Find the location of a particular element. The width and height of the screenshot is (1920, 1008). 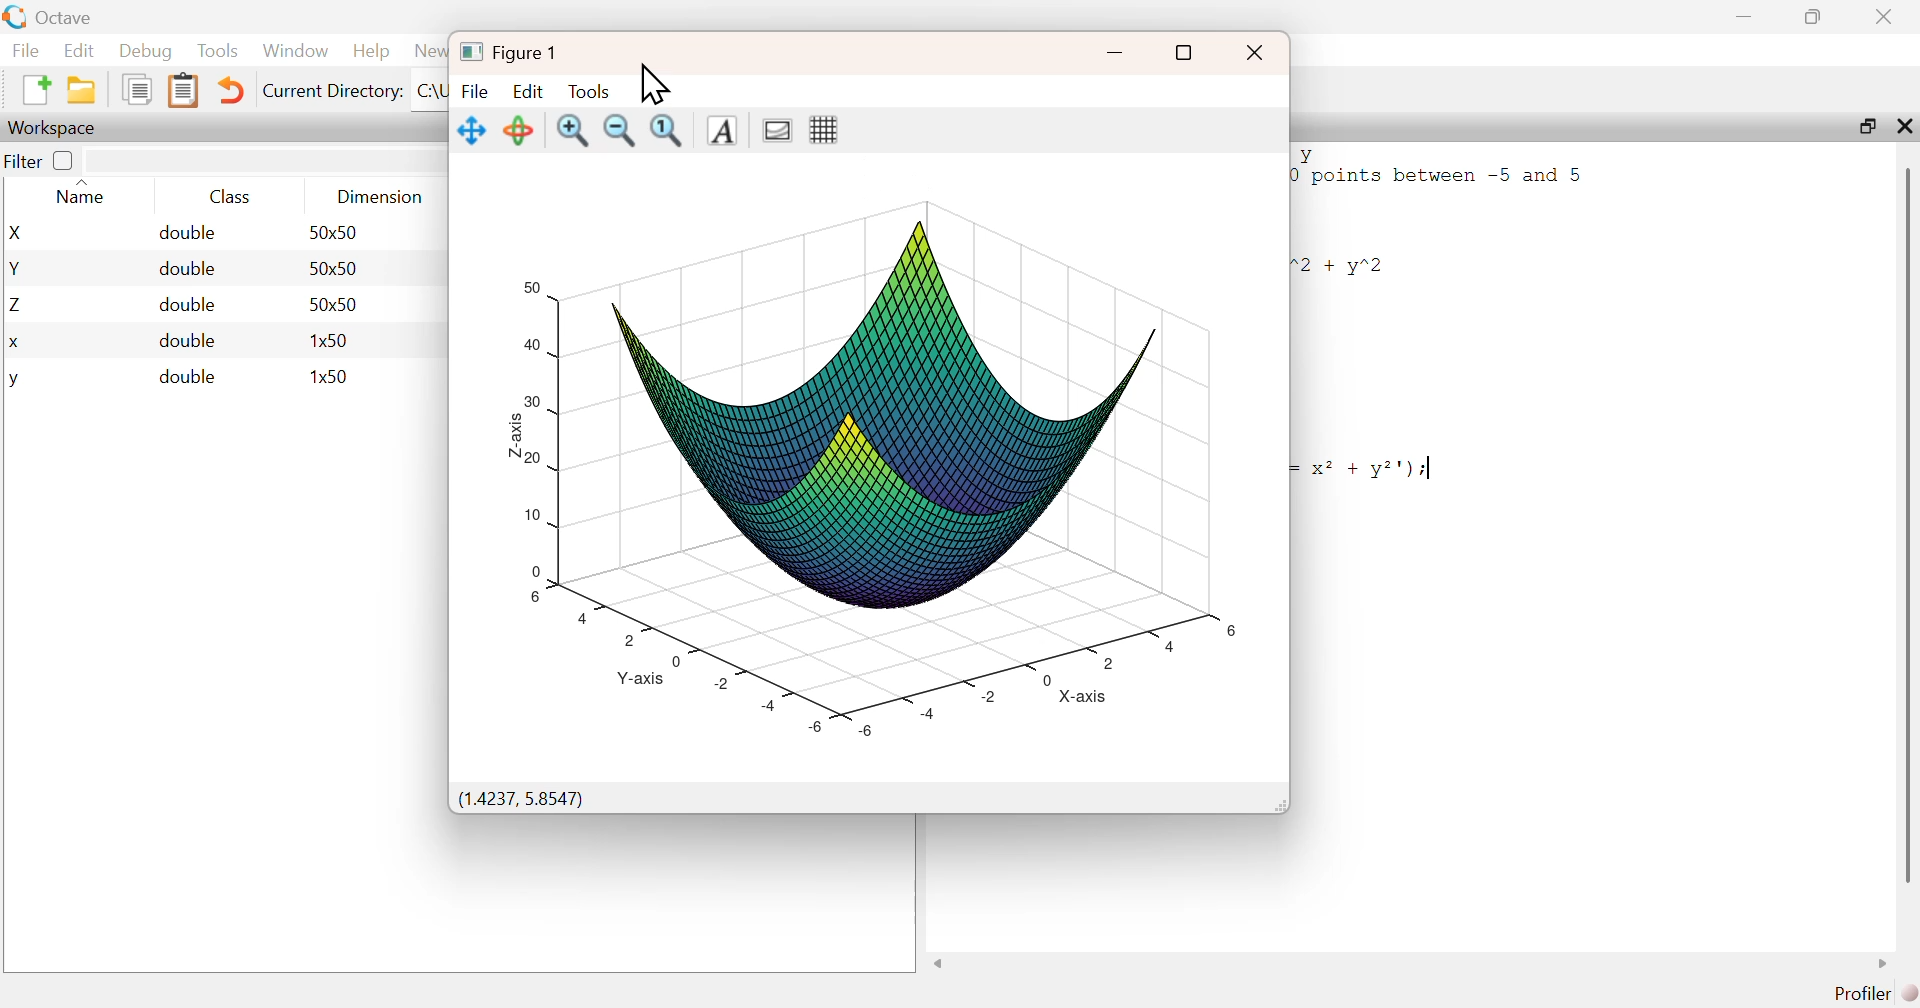

50x50 is located at coordinates (335, 304).